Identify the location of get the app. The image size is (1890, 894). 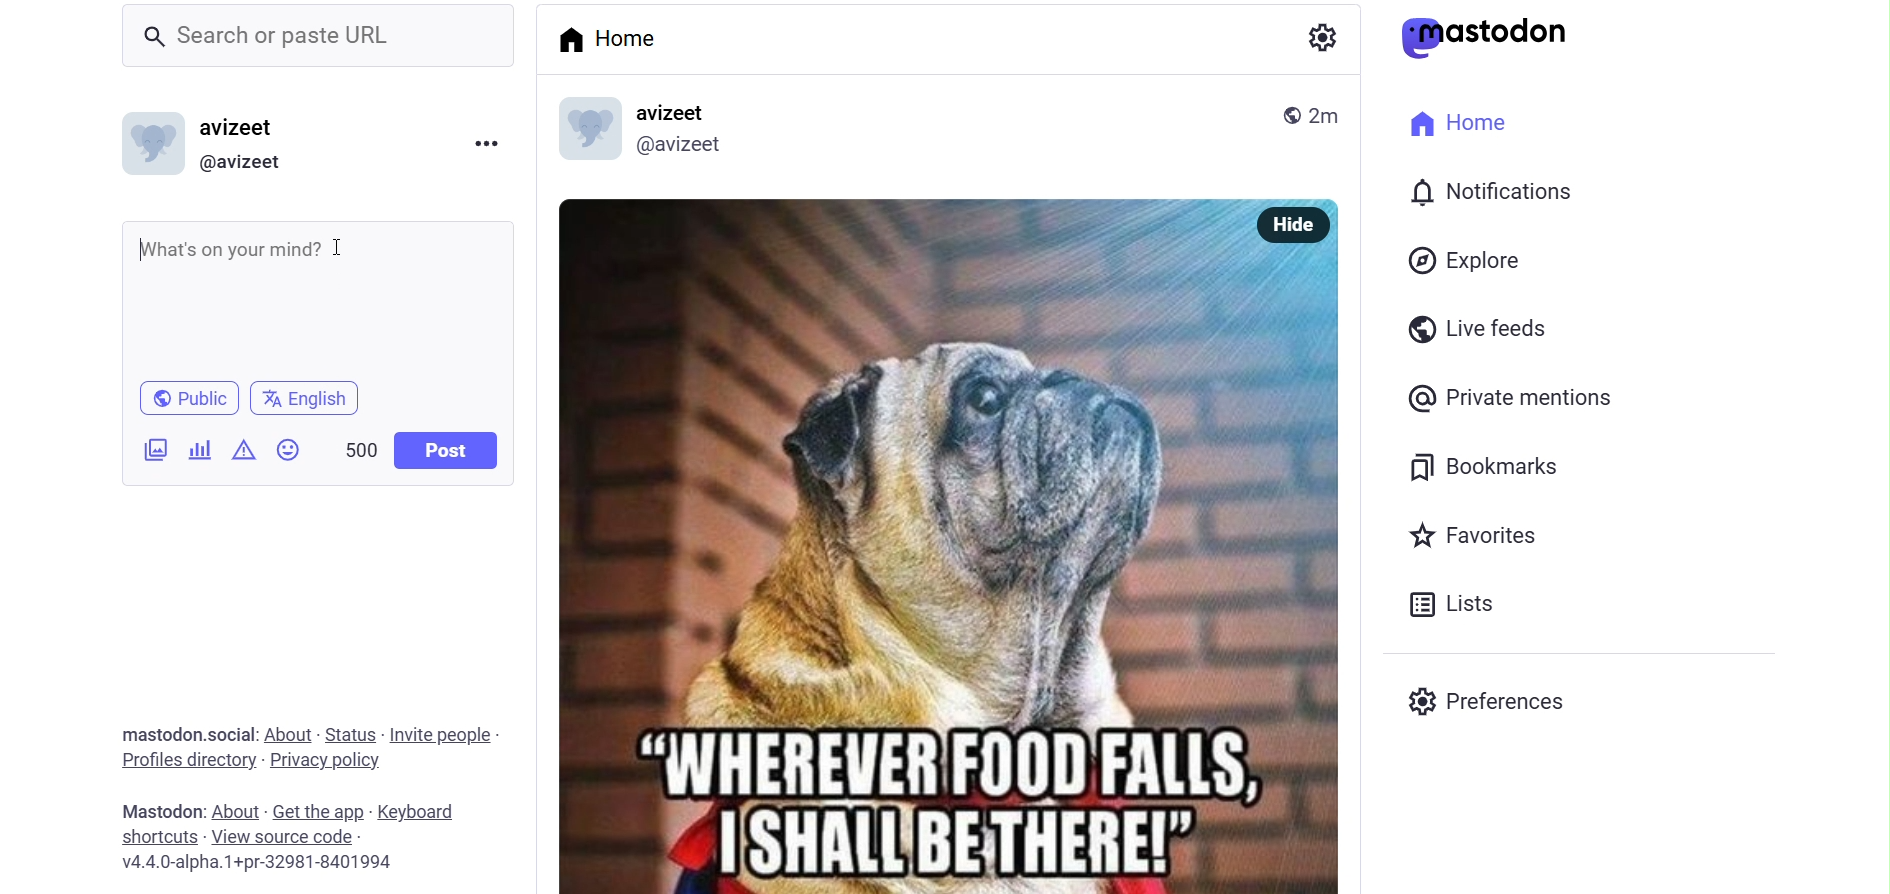
(315, 810).